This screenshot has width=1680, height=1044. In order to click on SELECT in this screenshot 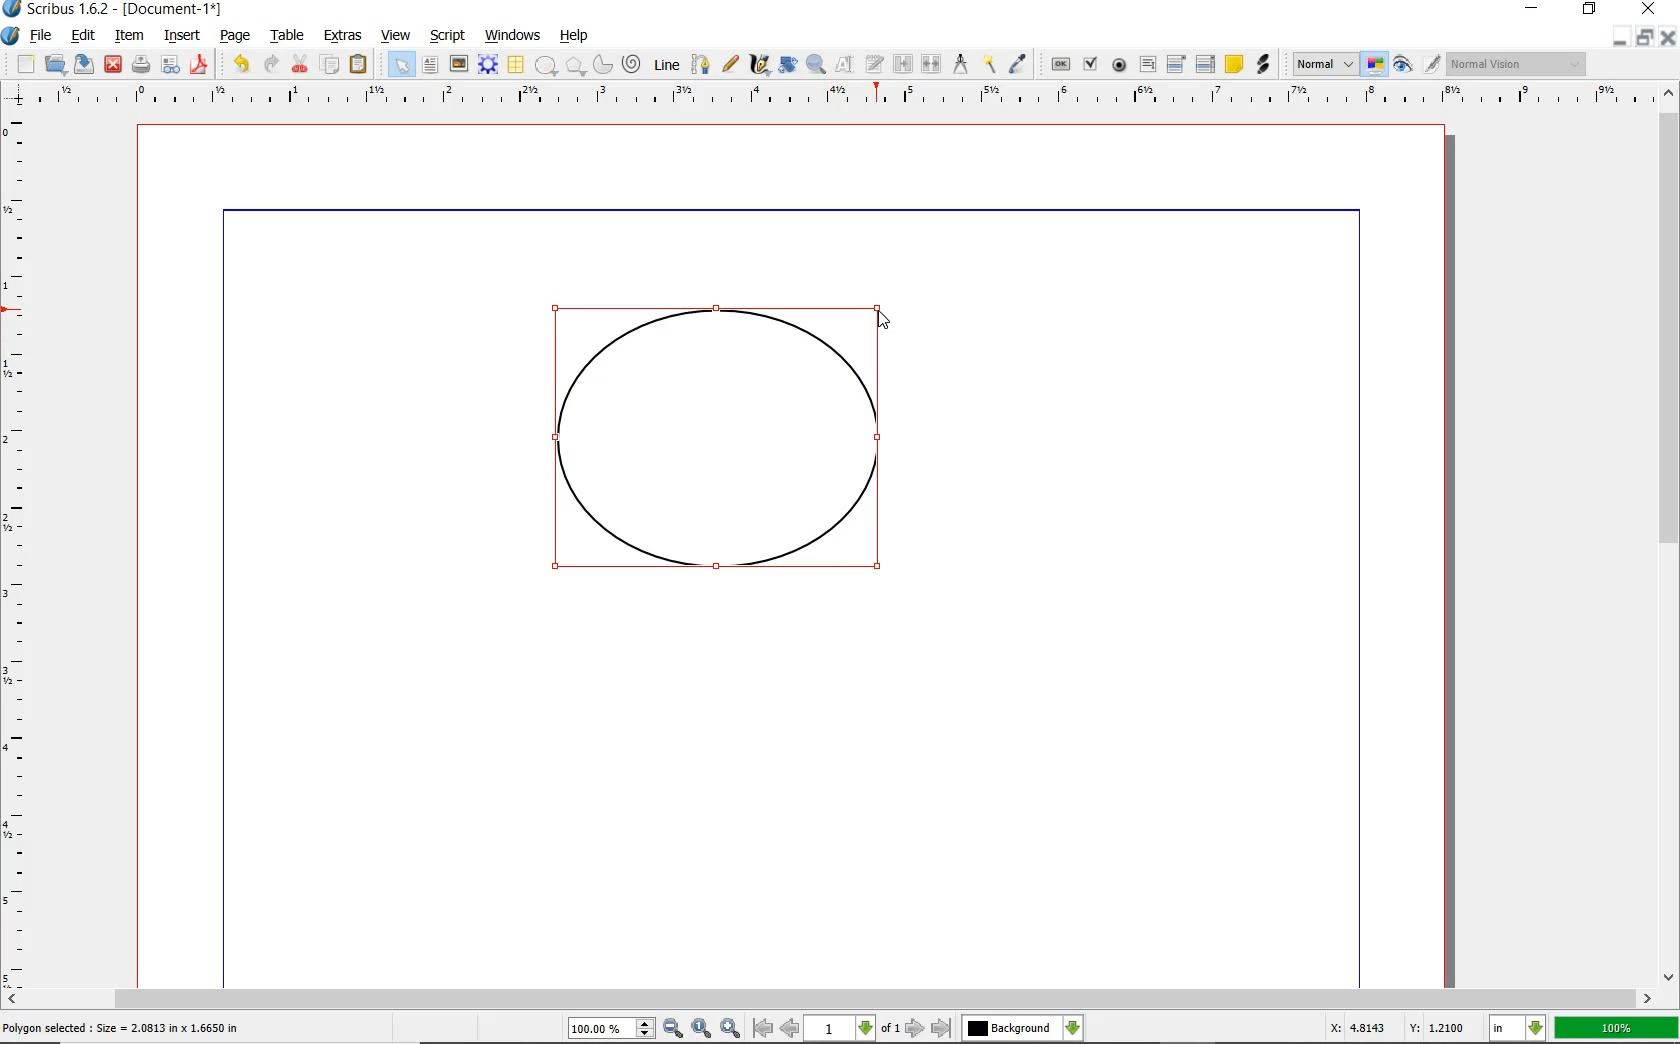, I will do `click(401, 66)`.